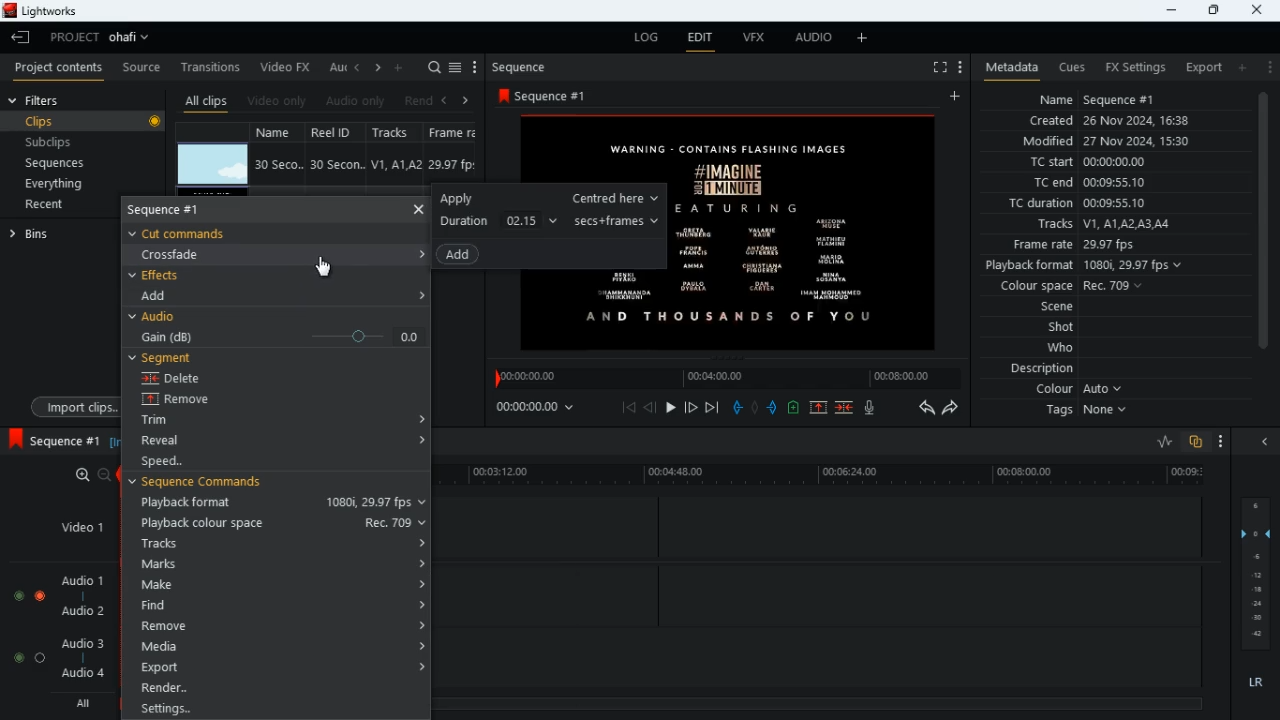 This screenshot has width=1280, height=720. I want to click on timeline, so click(724, 377).